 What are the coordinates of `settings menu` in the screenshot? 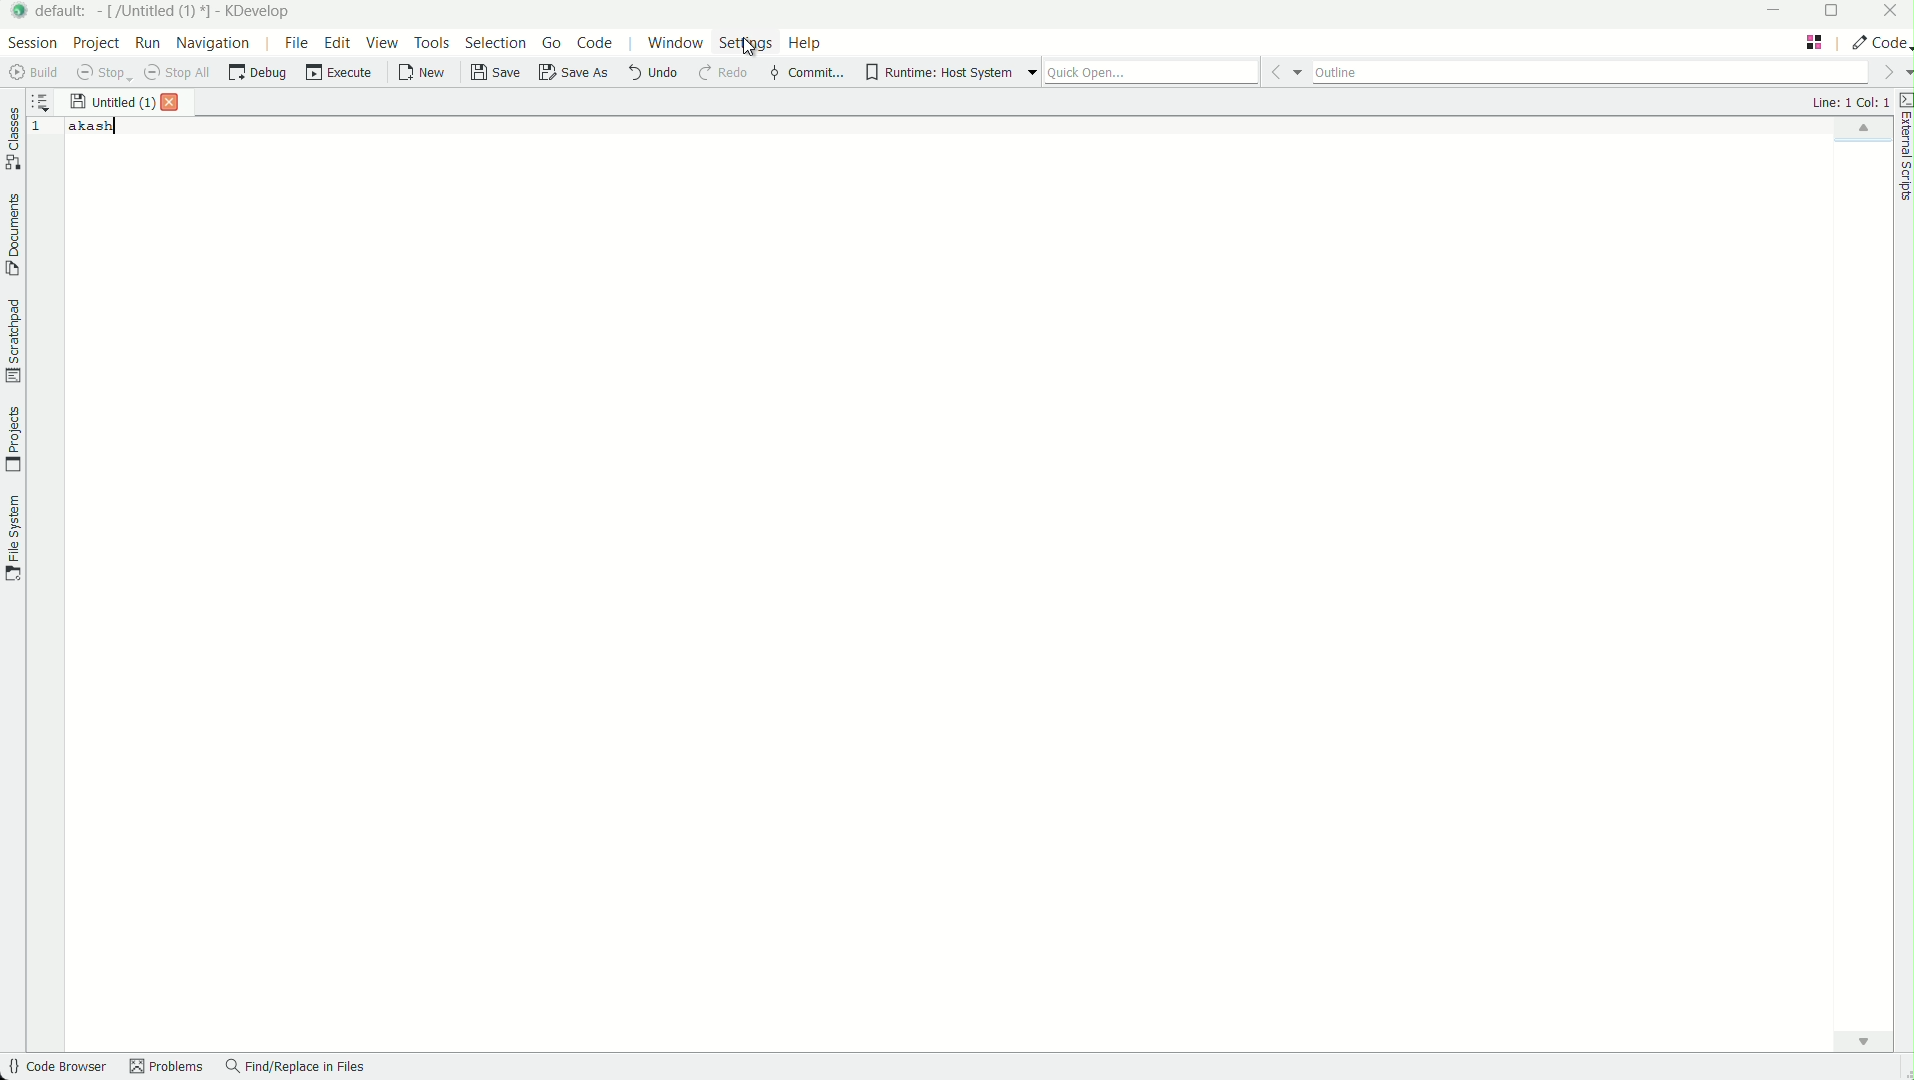 It's located at (745, 46).